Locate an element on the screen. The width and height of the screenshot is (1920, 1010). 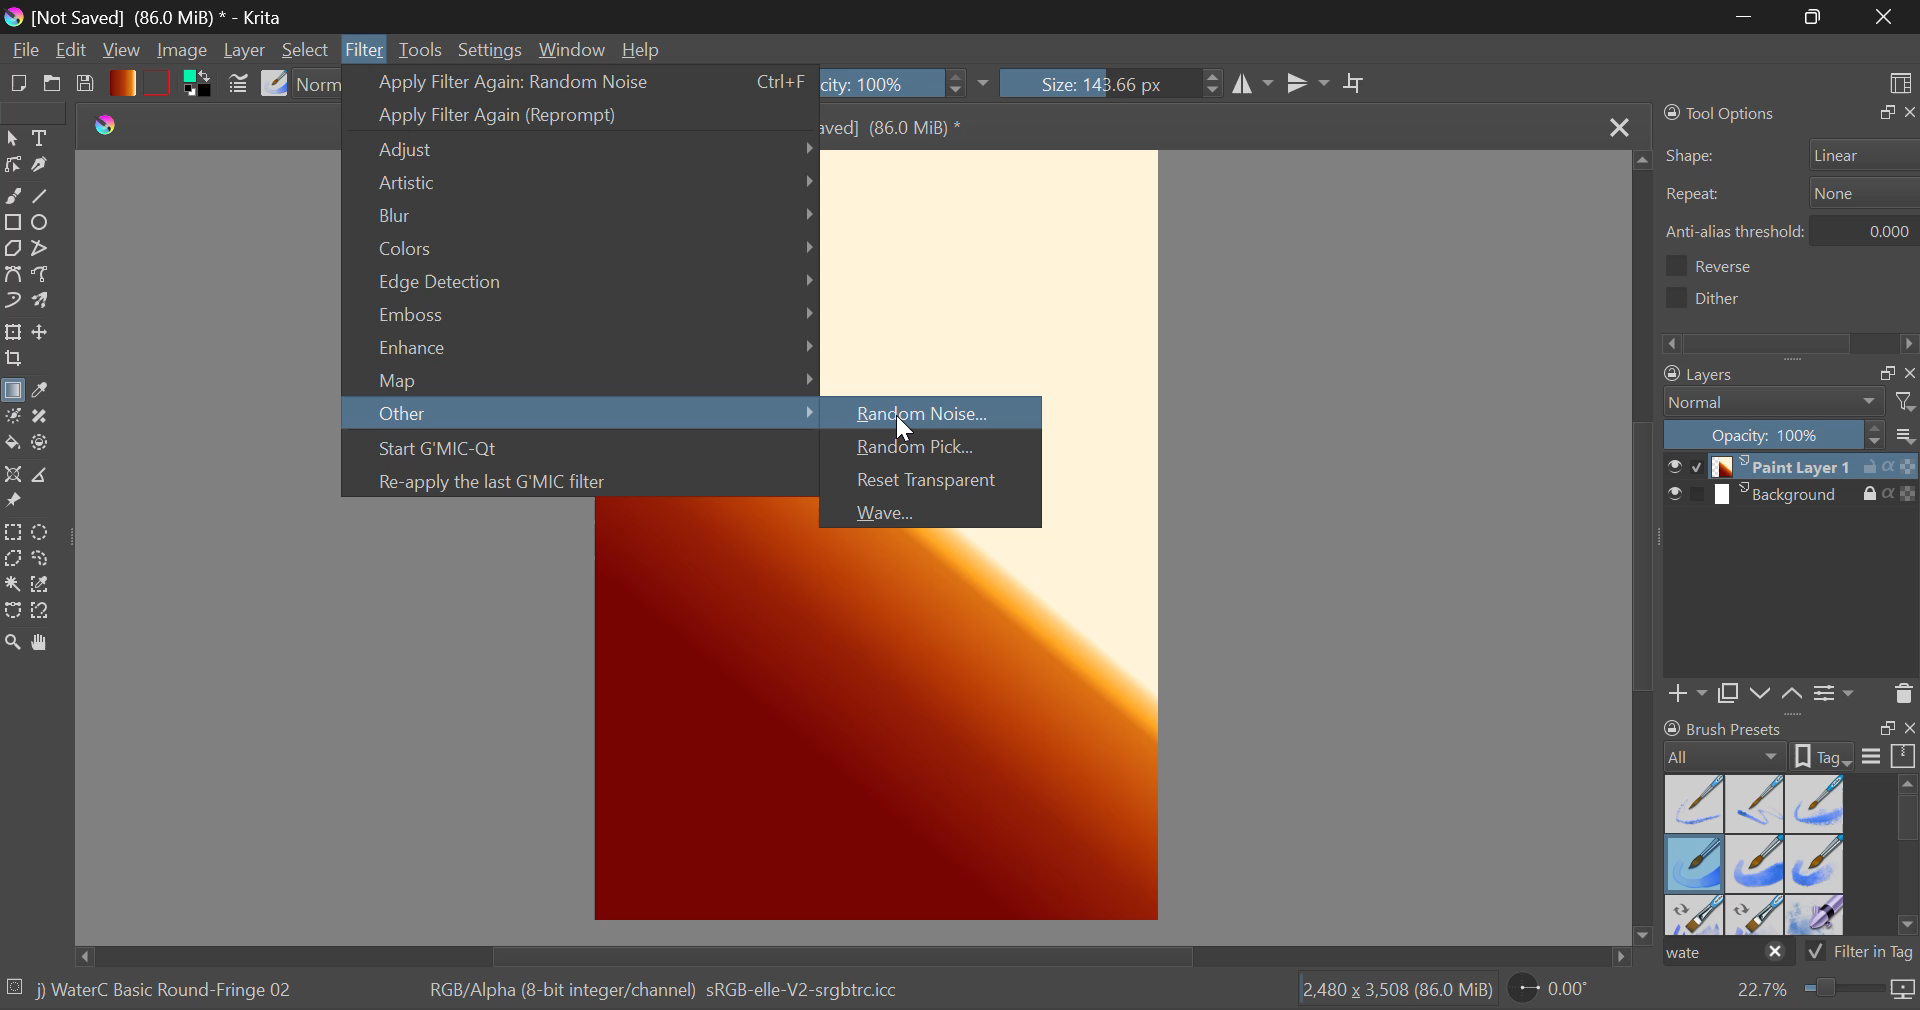
Emboss is located at coordinates (581, 317).